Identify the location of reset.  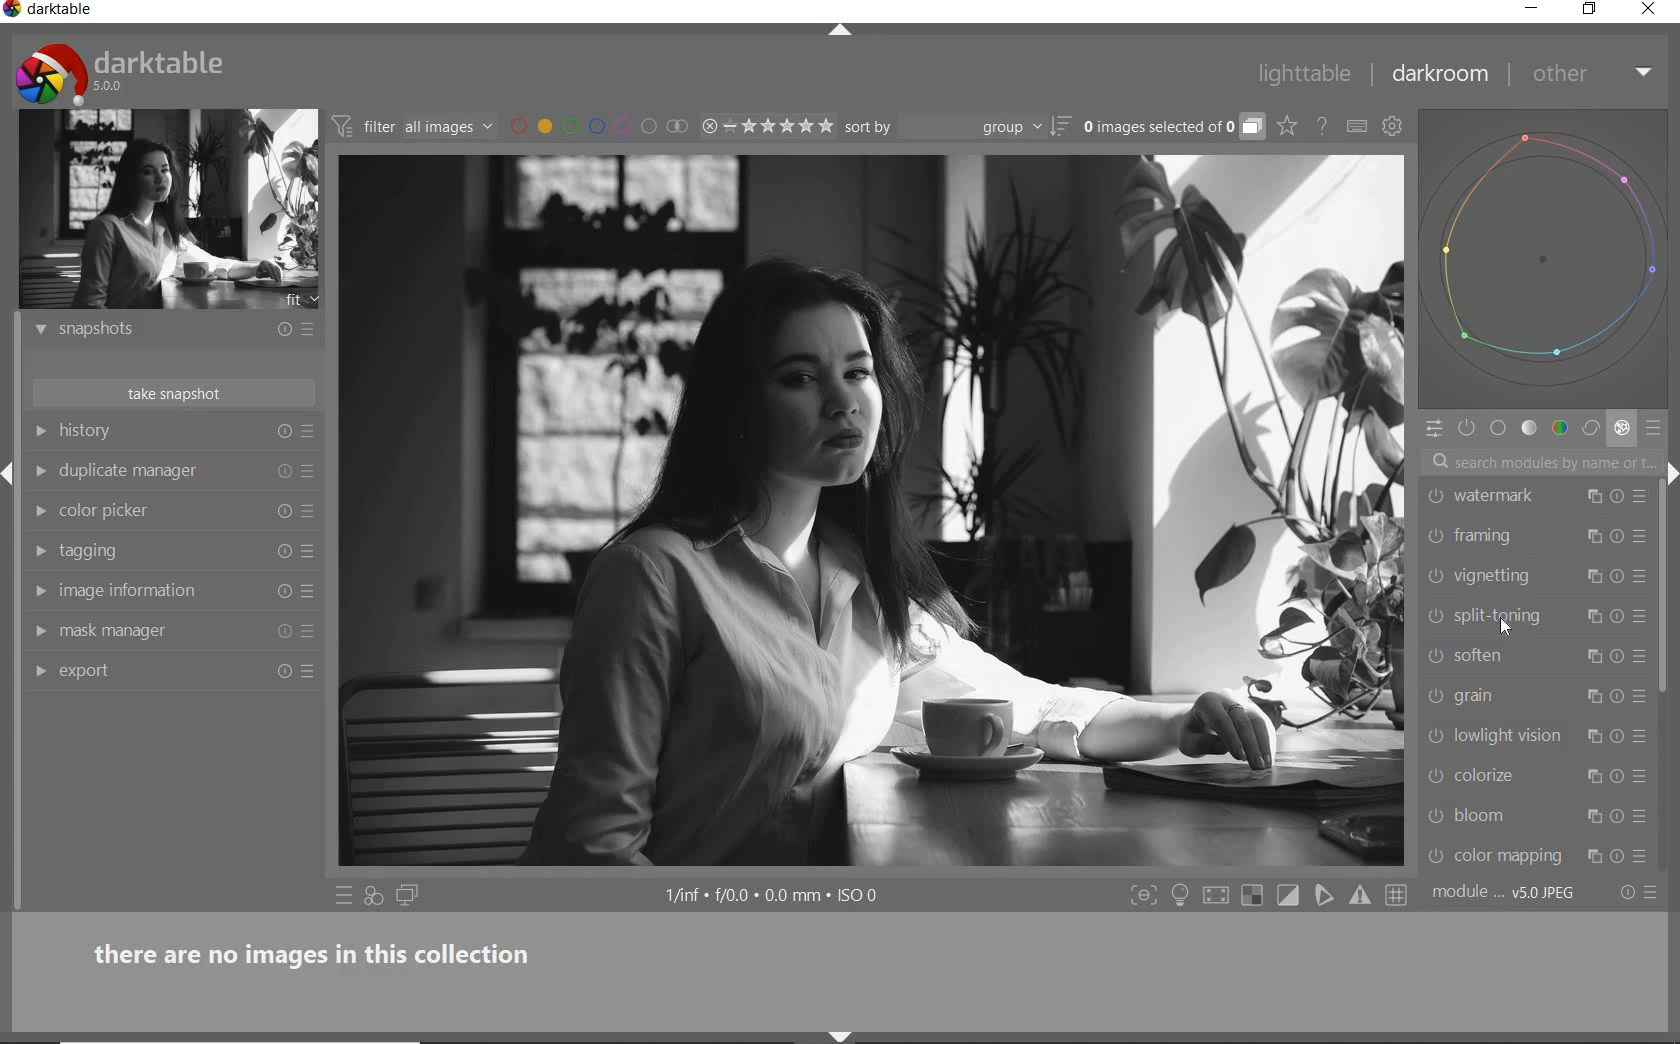
(284, 433).